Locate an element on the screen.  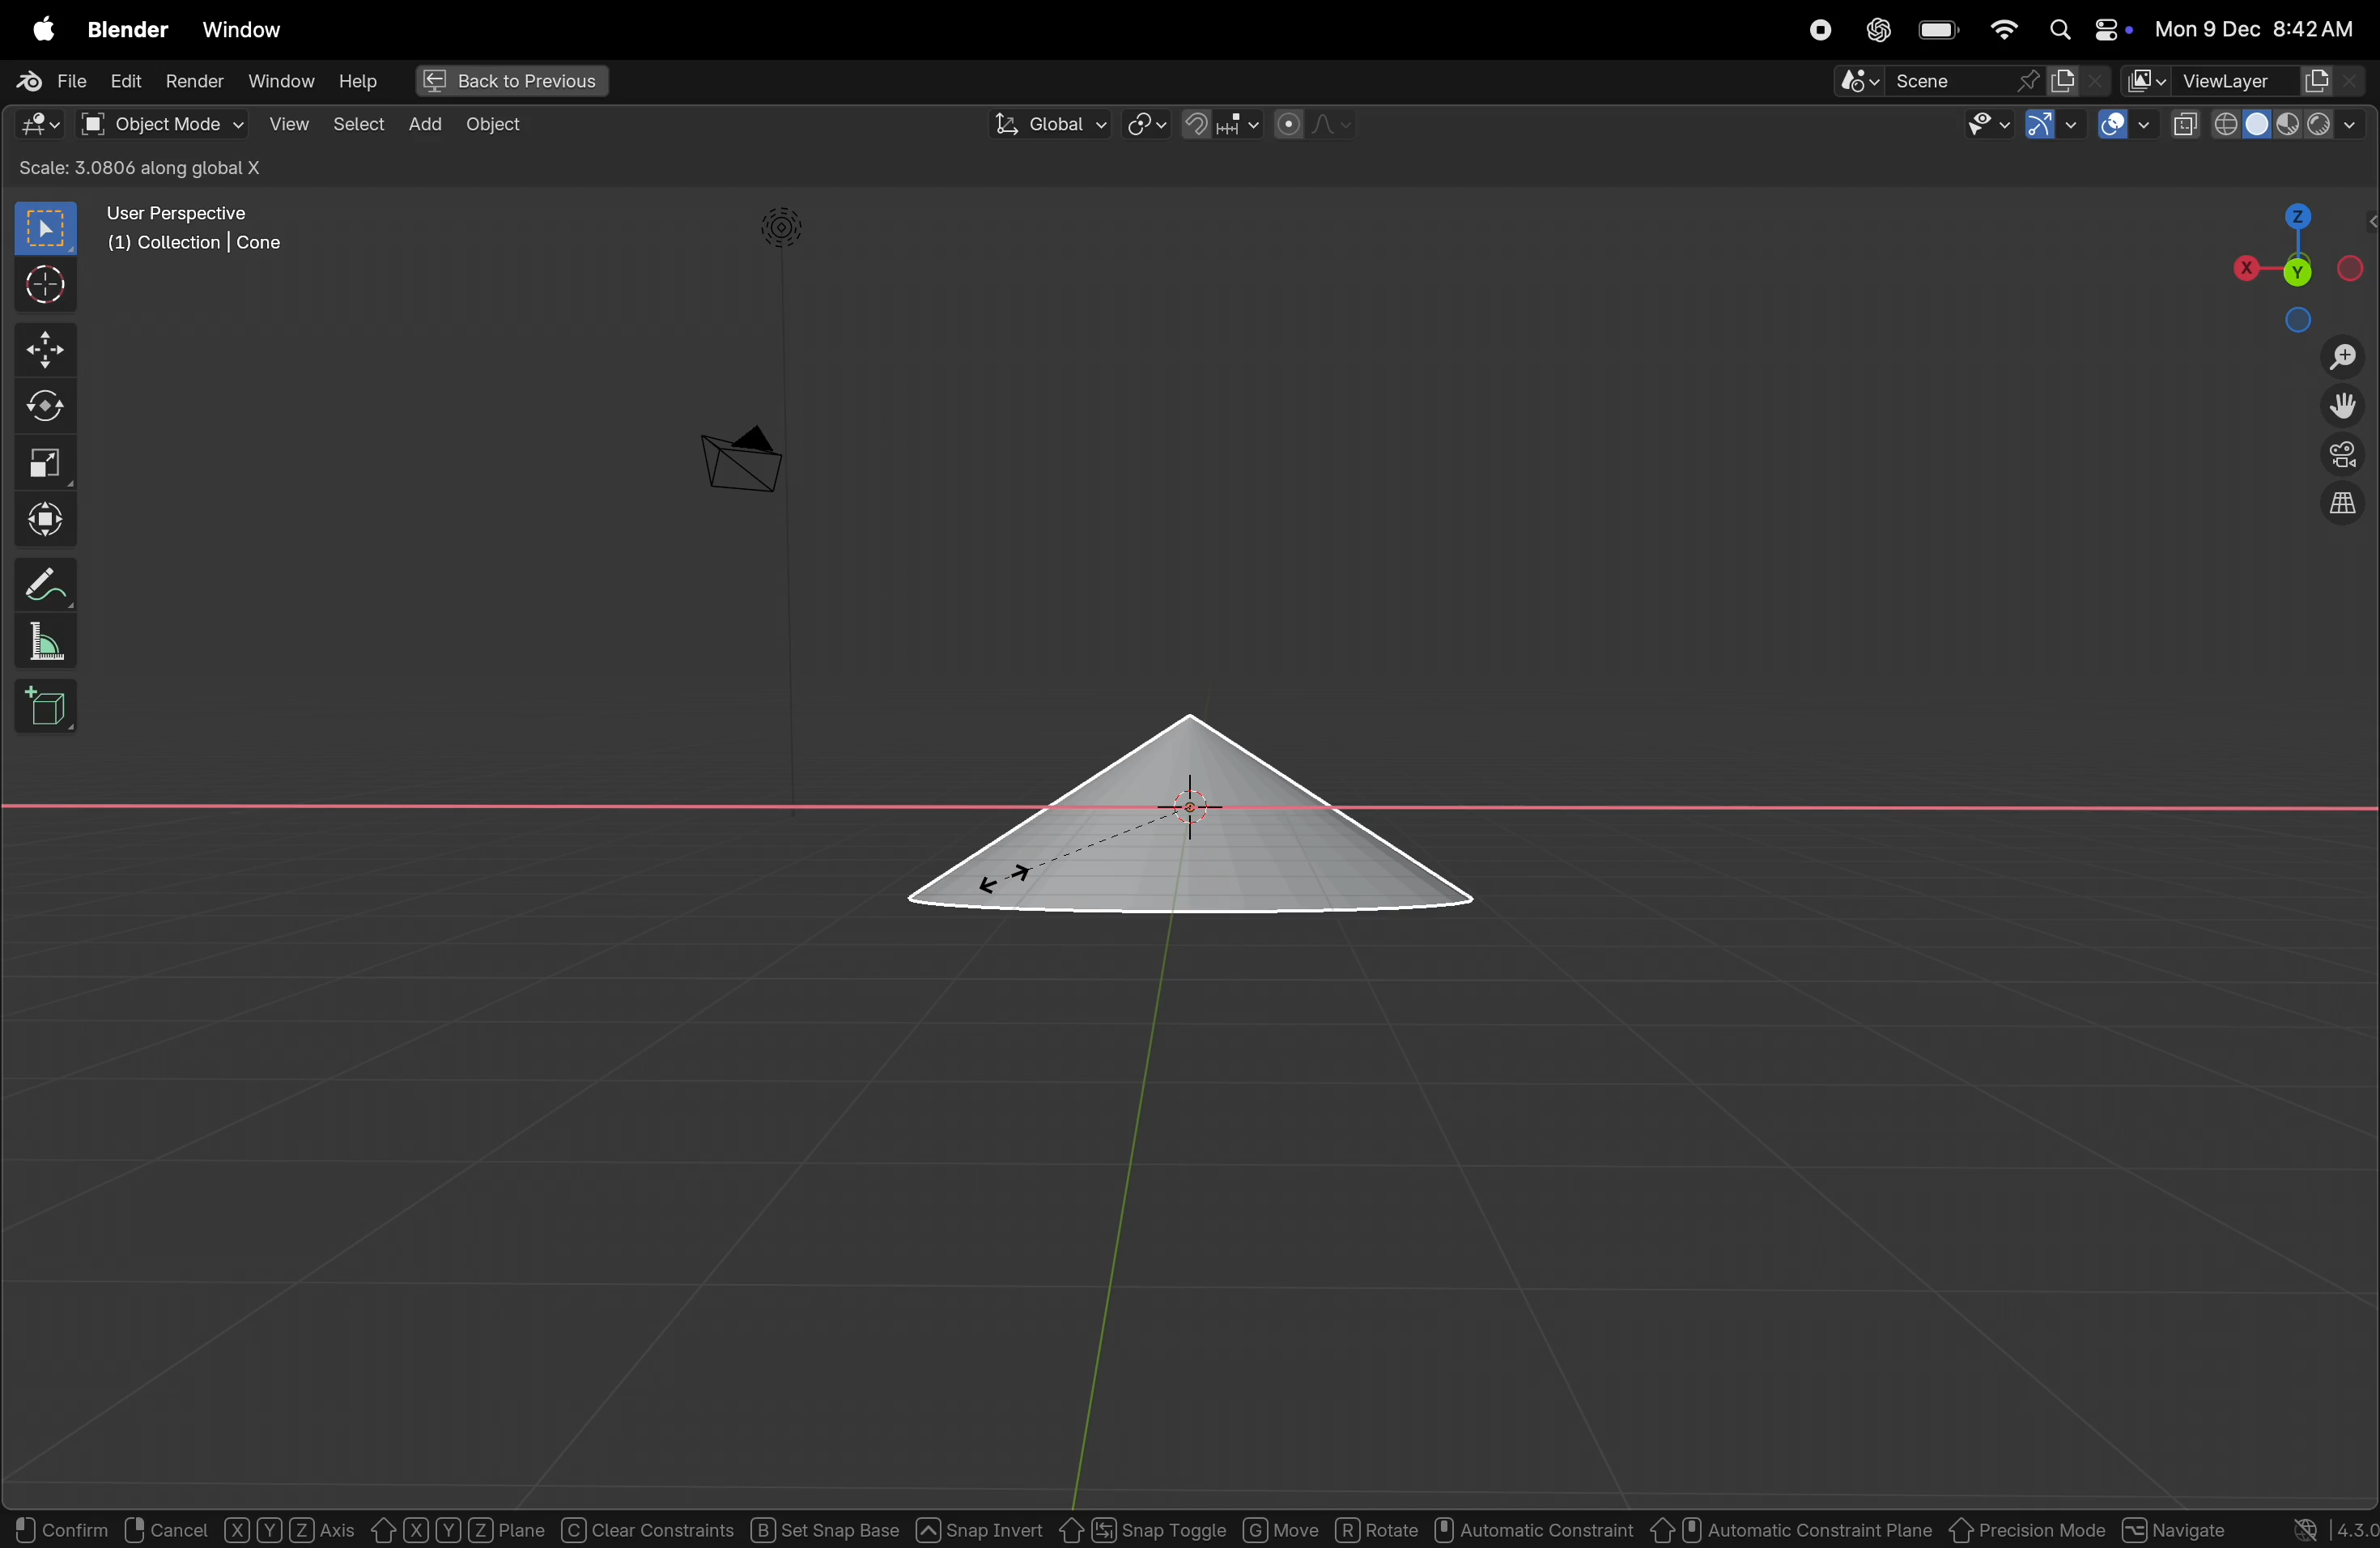
global is located at coordinates (1049, 124).